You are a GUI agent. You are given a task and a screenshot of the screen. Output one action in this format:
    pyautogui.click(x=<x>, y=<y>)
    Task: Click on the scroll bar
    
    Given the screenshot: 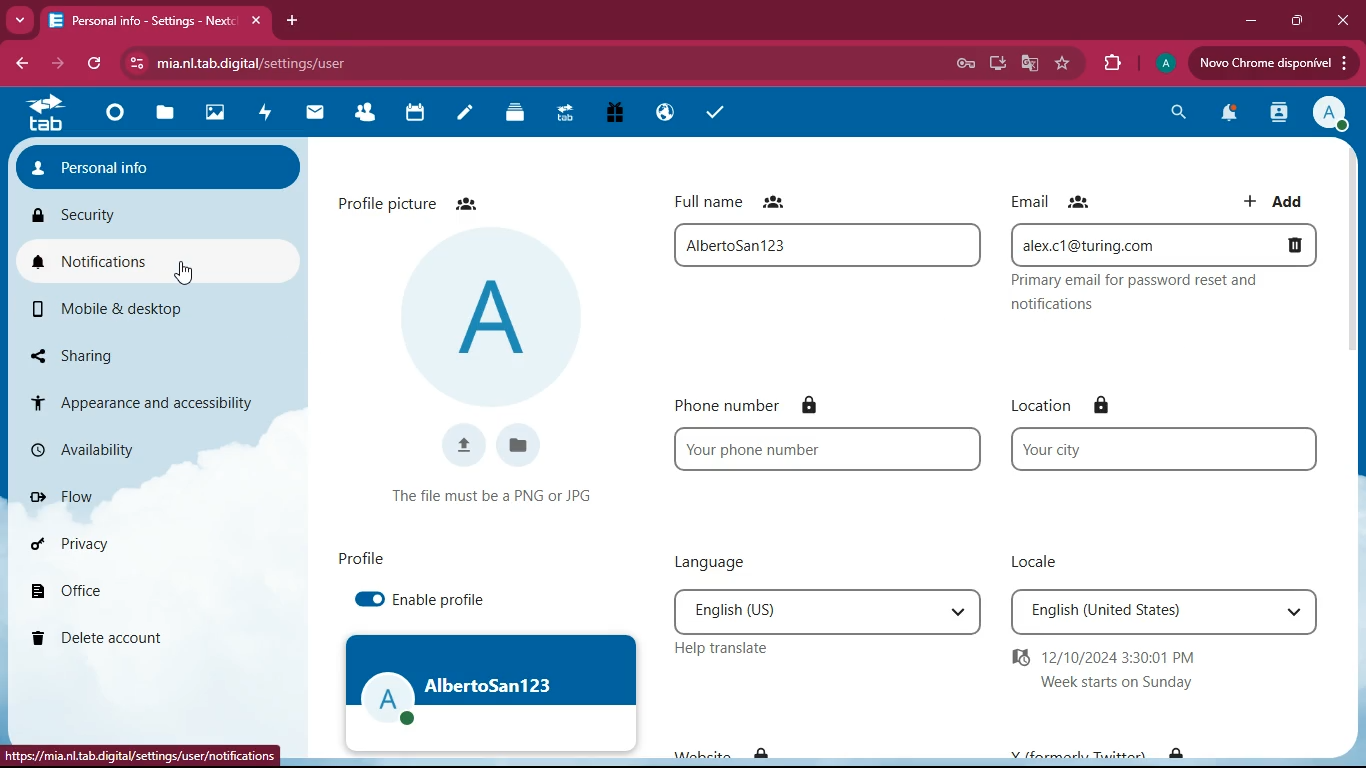 What is the action you would take?
    pyautogui.click(x=1352, y=253)
    